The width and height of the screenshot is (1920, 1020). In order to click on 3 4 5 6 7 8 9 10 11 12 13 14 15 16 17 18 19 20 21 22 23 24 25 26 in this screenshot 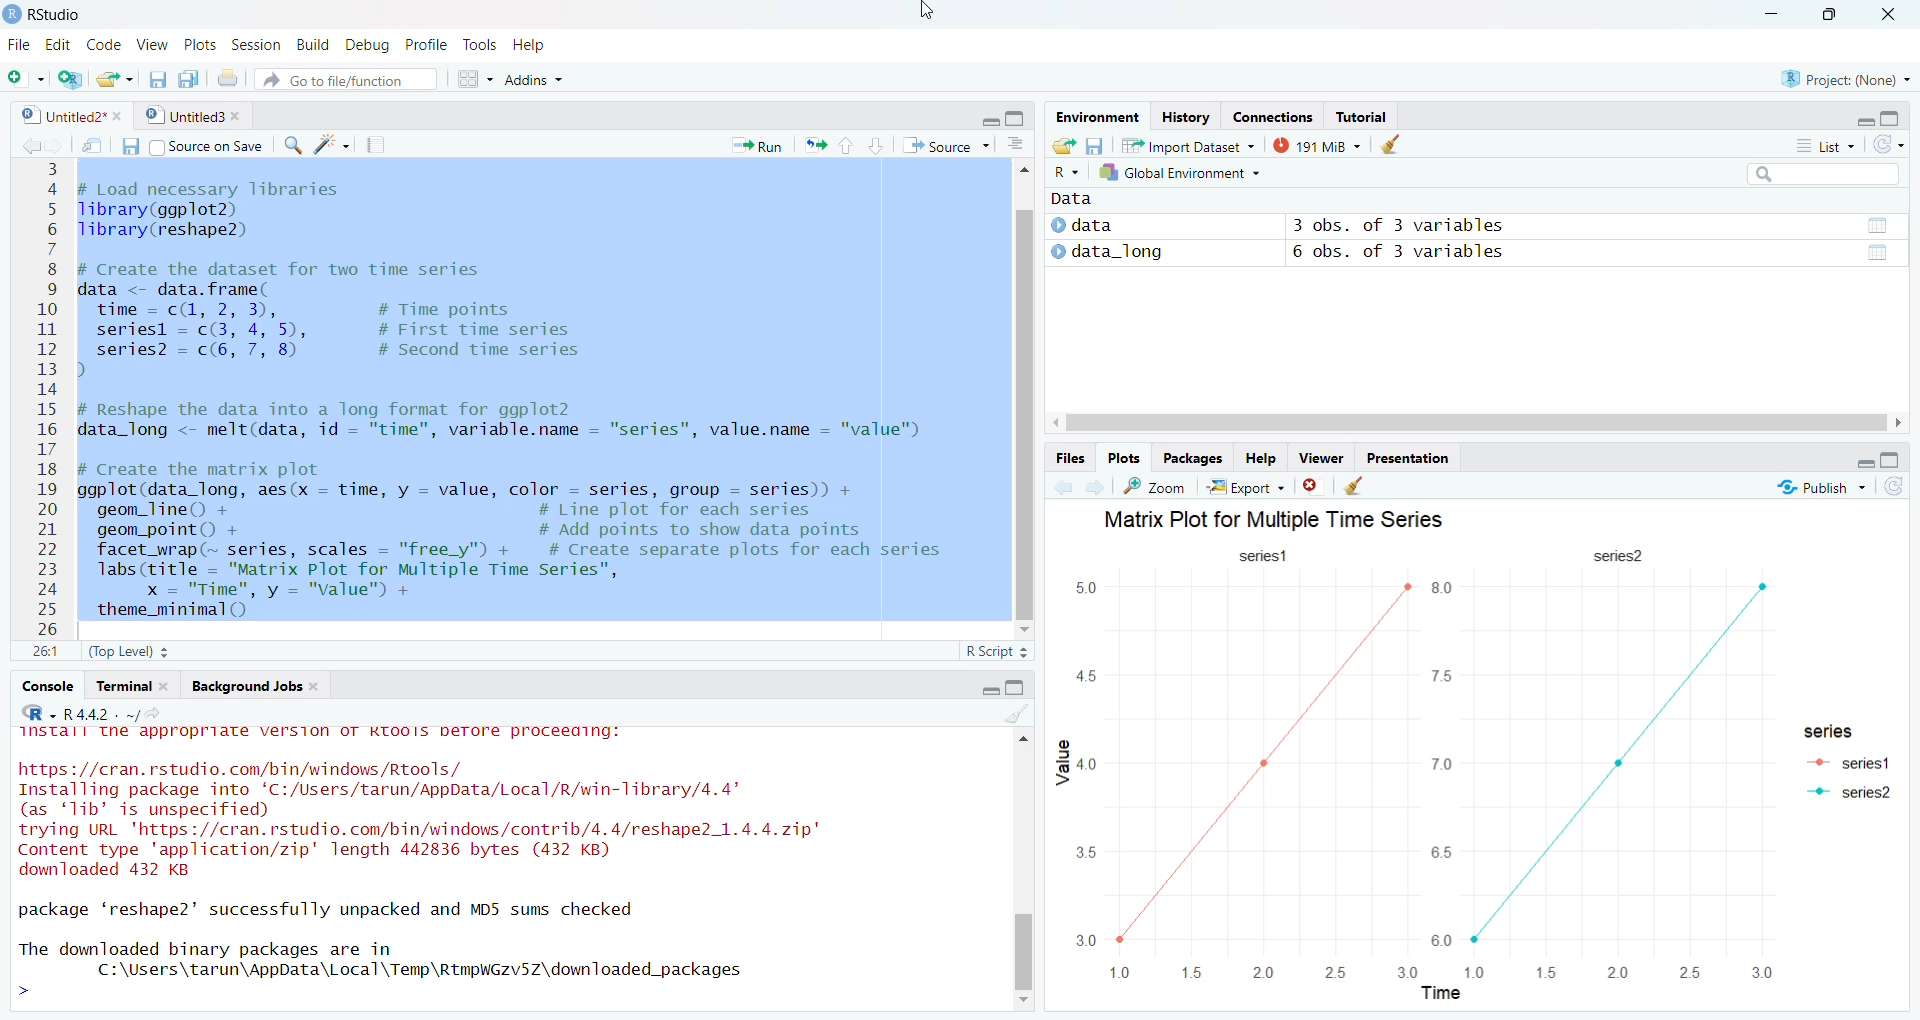, I will do `click(48, 398)`.